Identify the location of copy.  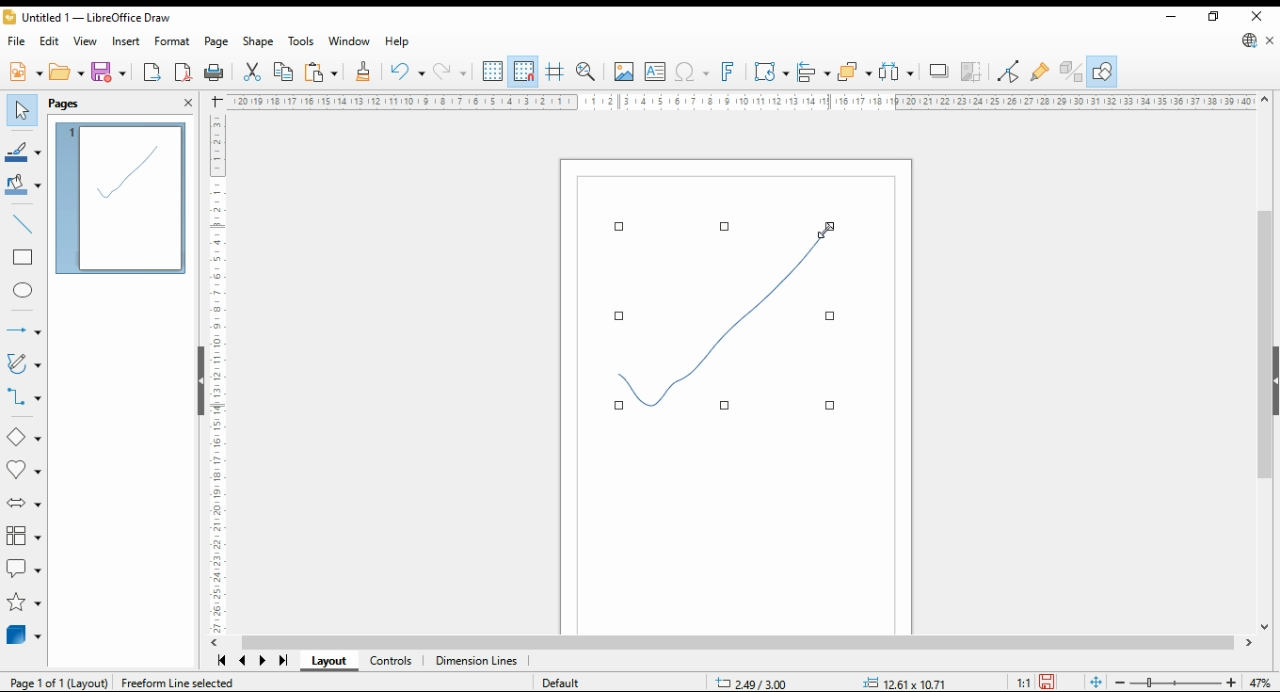
(285, 71).